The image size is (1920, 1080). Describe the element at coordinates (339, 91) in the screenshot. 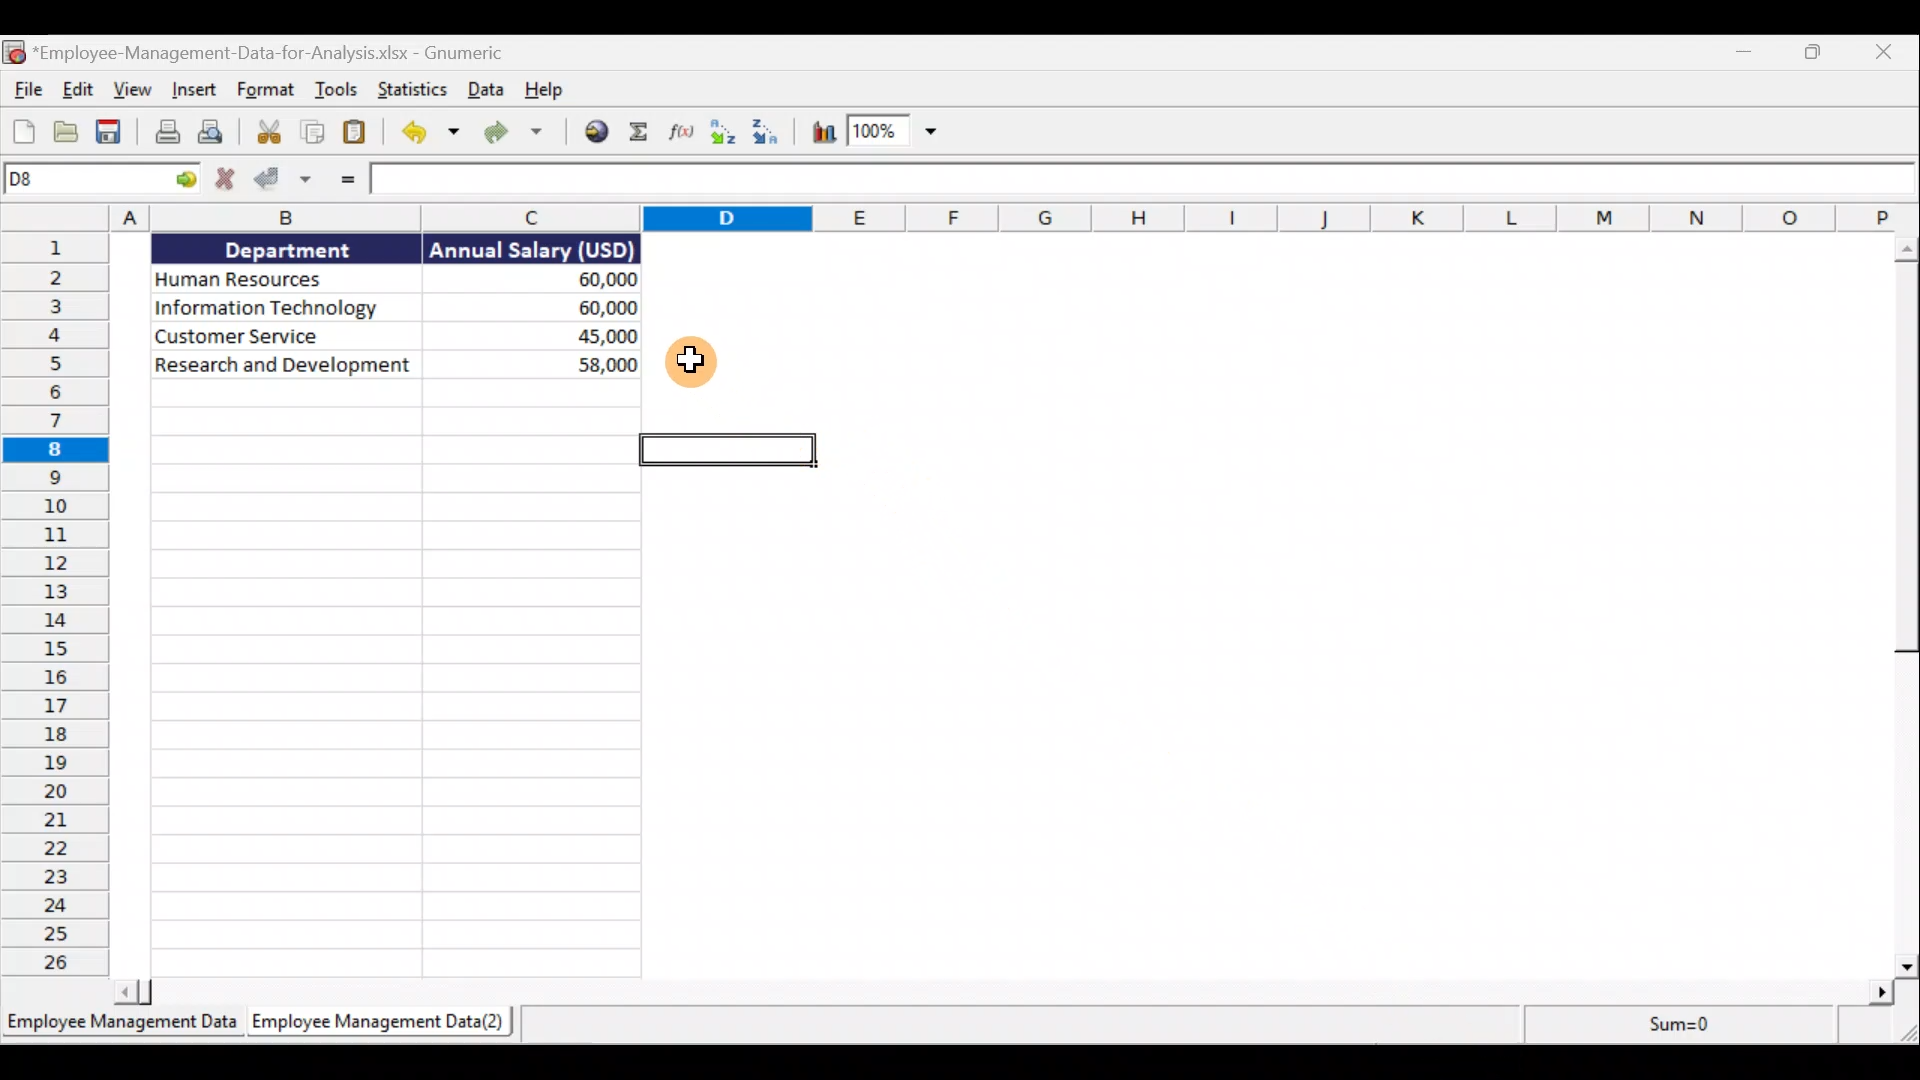

I see `Tools` at that location.